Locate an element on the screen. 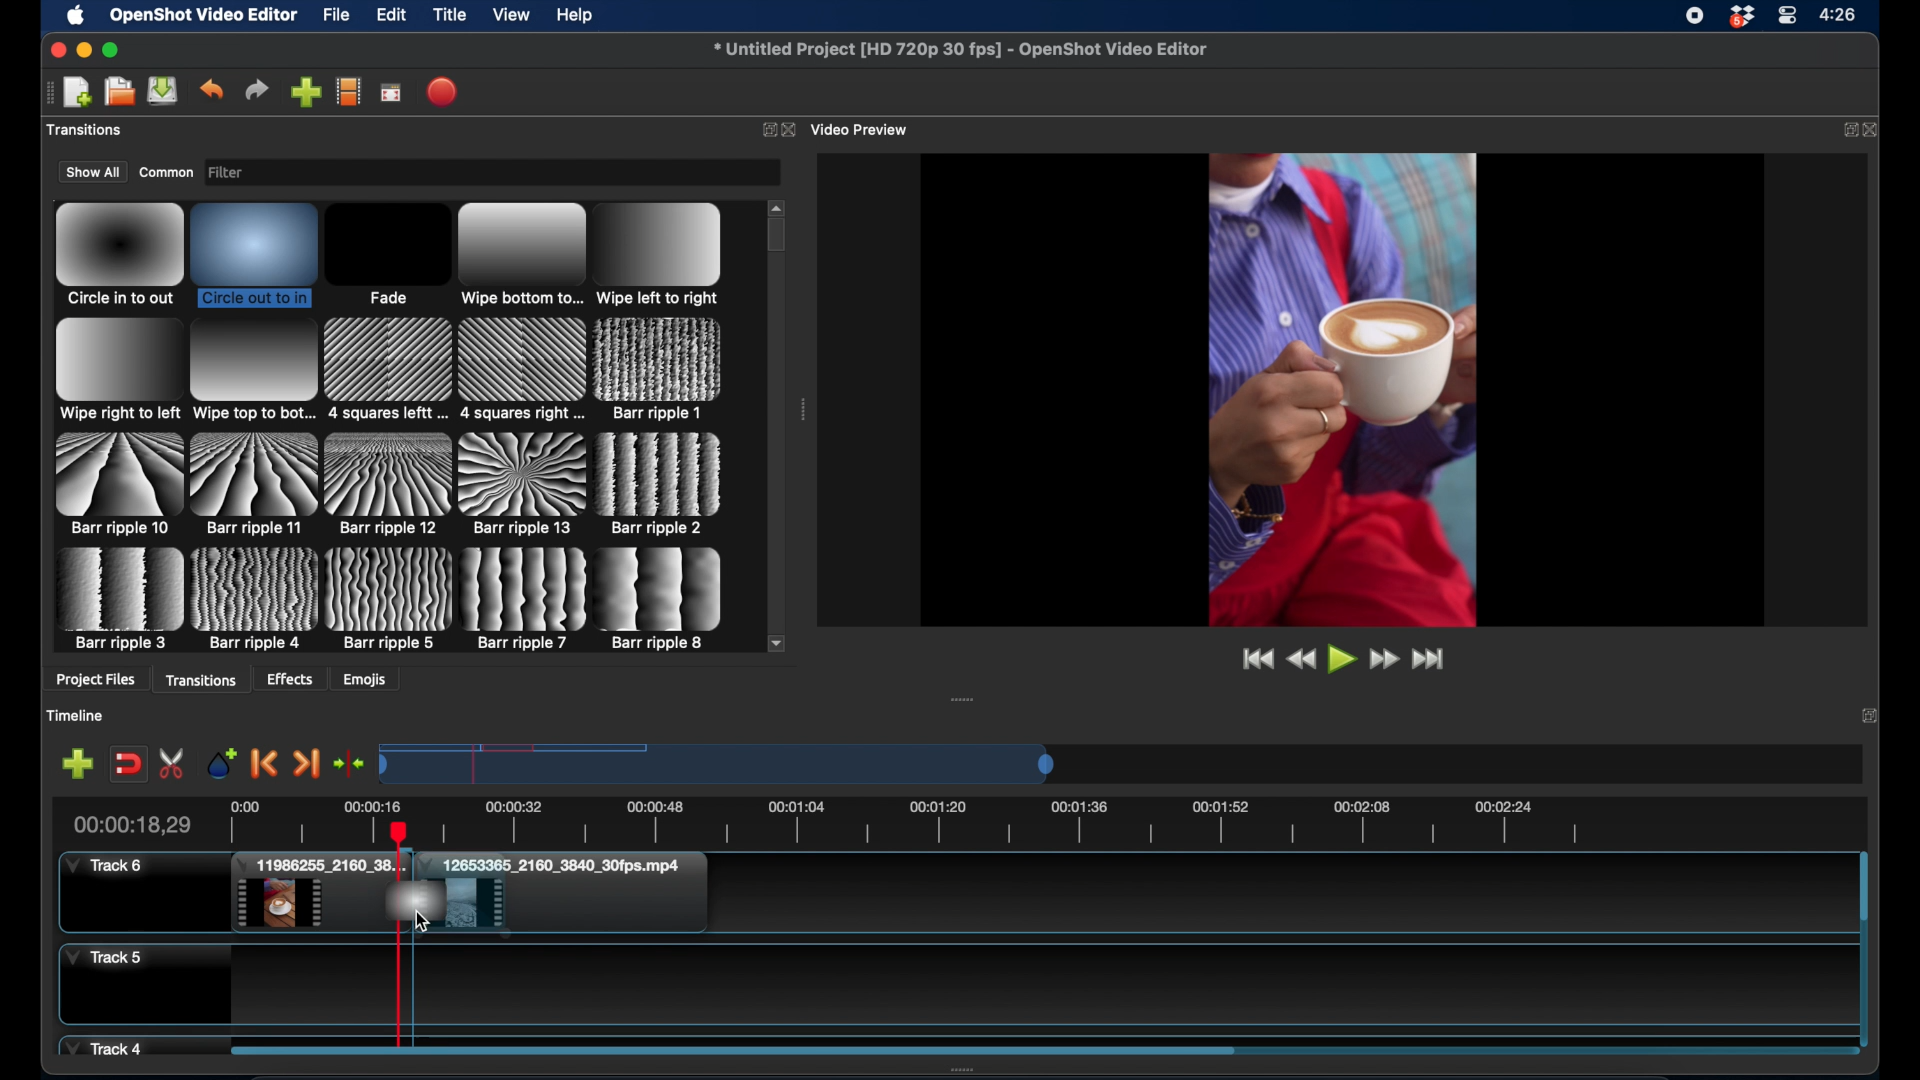 The image size is (1920, 1080). add marker is located at coordinates (77, 763).